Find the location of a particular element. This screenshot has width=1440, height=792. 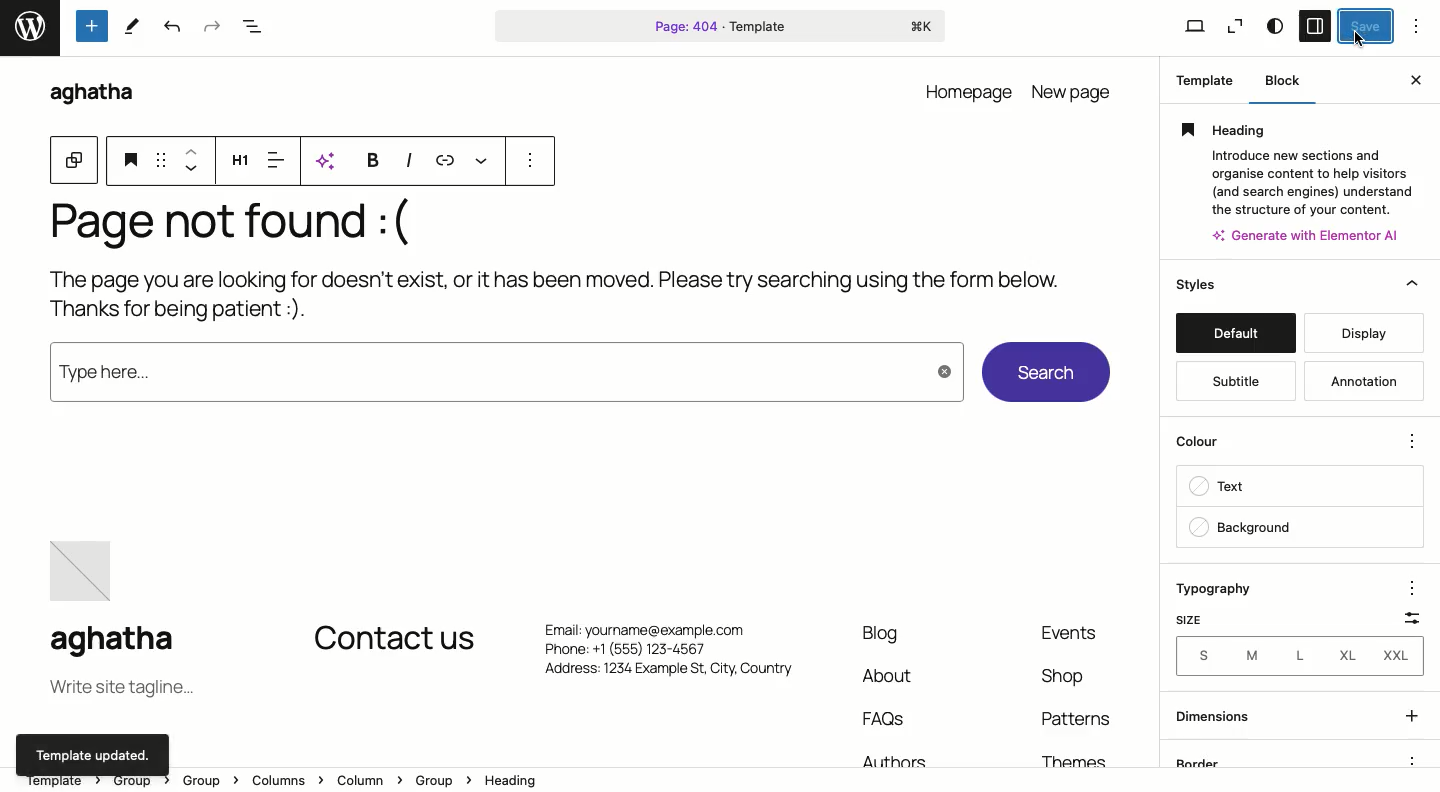

Tools is located at coordinates (93, 25).